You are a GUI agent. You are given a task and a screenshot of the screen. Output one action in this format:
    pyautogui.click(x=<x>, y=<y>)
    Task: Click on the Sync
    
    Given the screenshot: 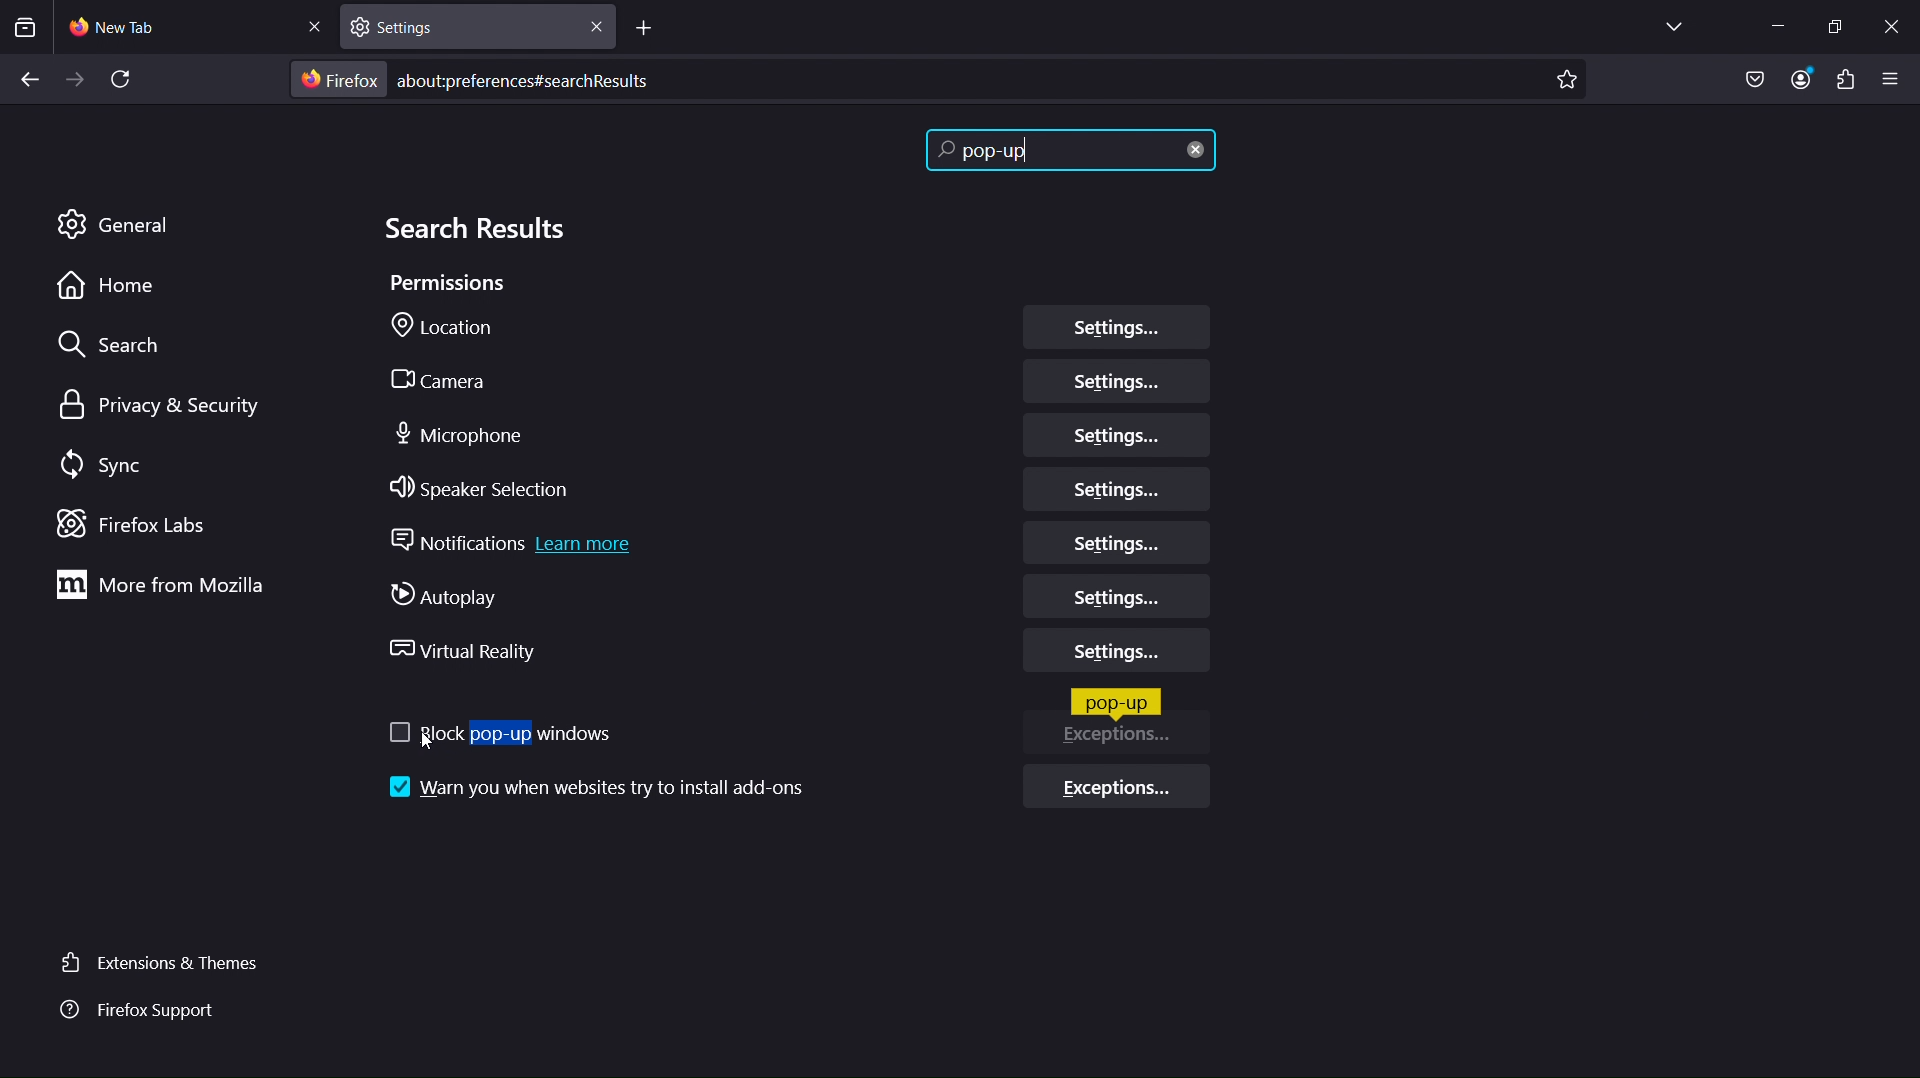 What is the action you would take?
    pyautogui.click(x=115, y=465)
    